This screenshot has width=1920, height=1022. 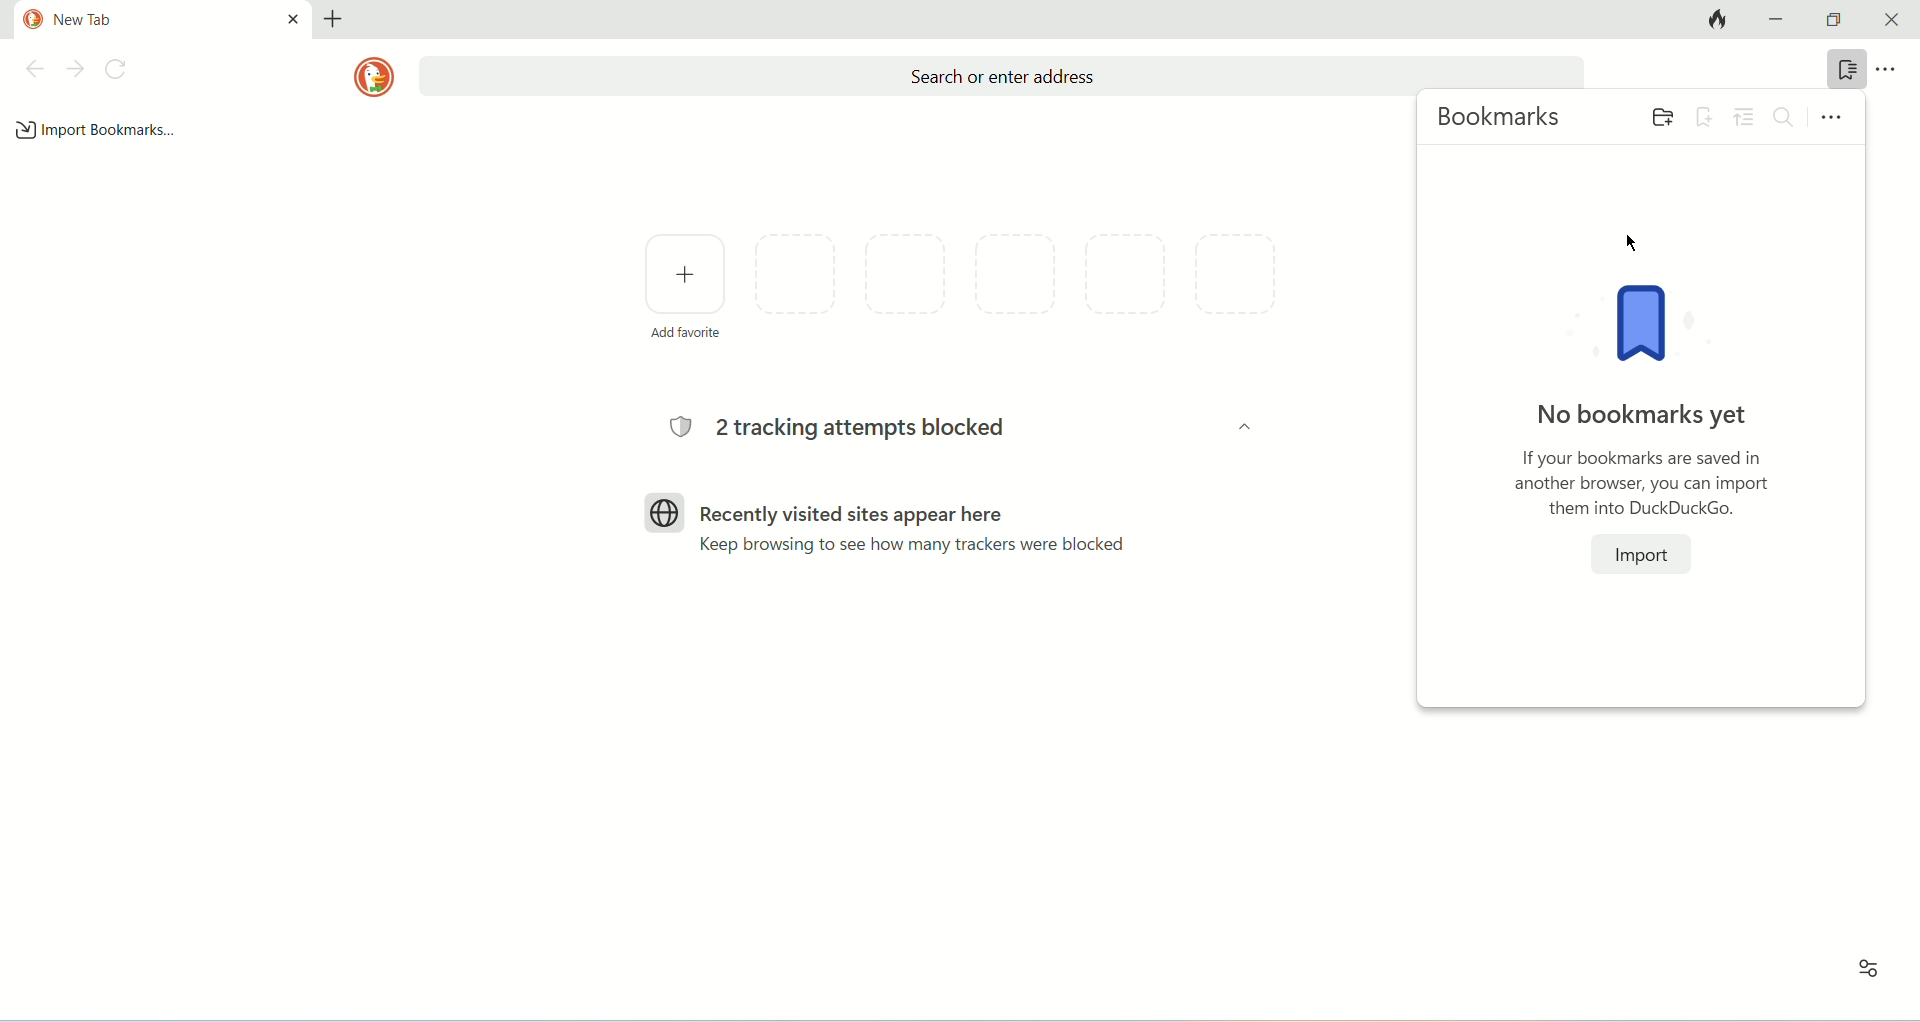 What do you see at coordinates (98, 129) in the screenshot?
I see `import bookmark` at bounding box center [98, 129].